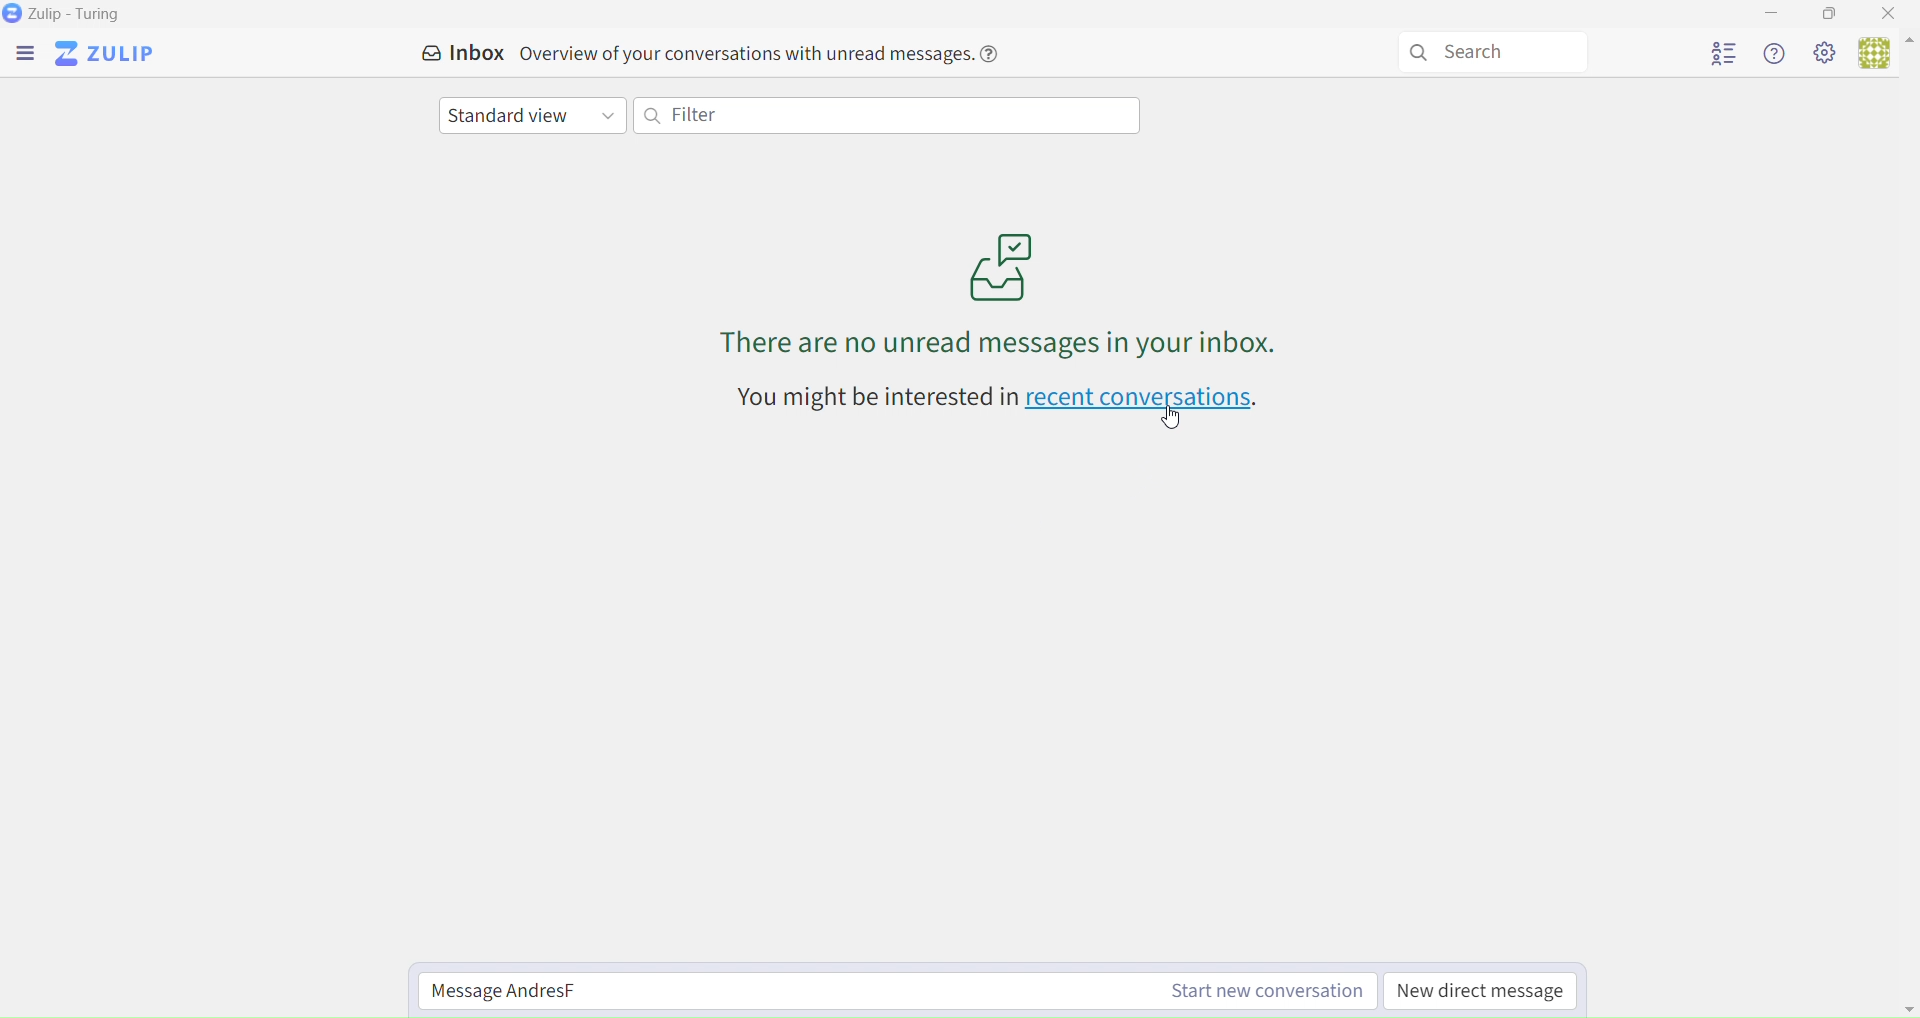 This screenshot has height=1018, width=1920. Describe the element at coordinates (1836, 15) in the screenshot. I see `Box` at that location.